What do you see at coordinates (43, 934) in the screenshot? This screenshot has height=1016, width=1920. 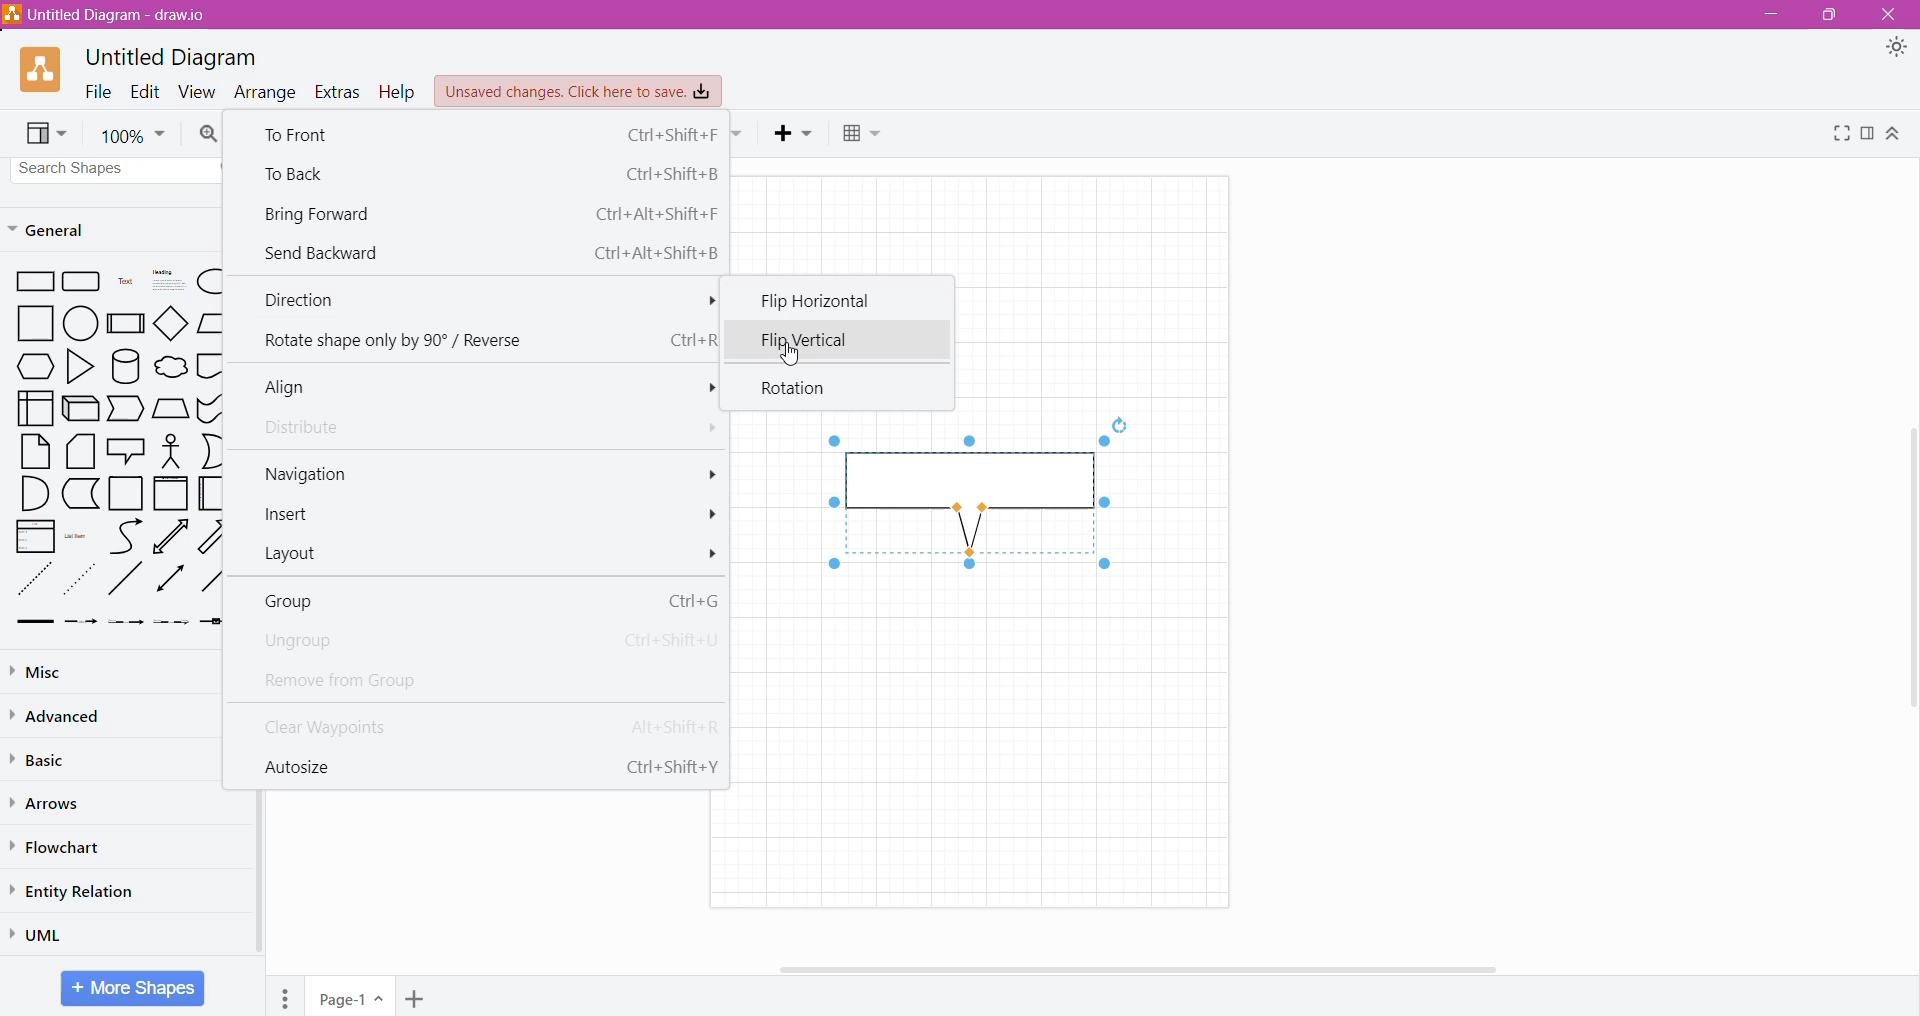 I see `UM` at bounding box center [43, 934].